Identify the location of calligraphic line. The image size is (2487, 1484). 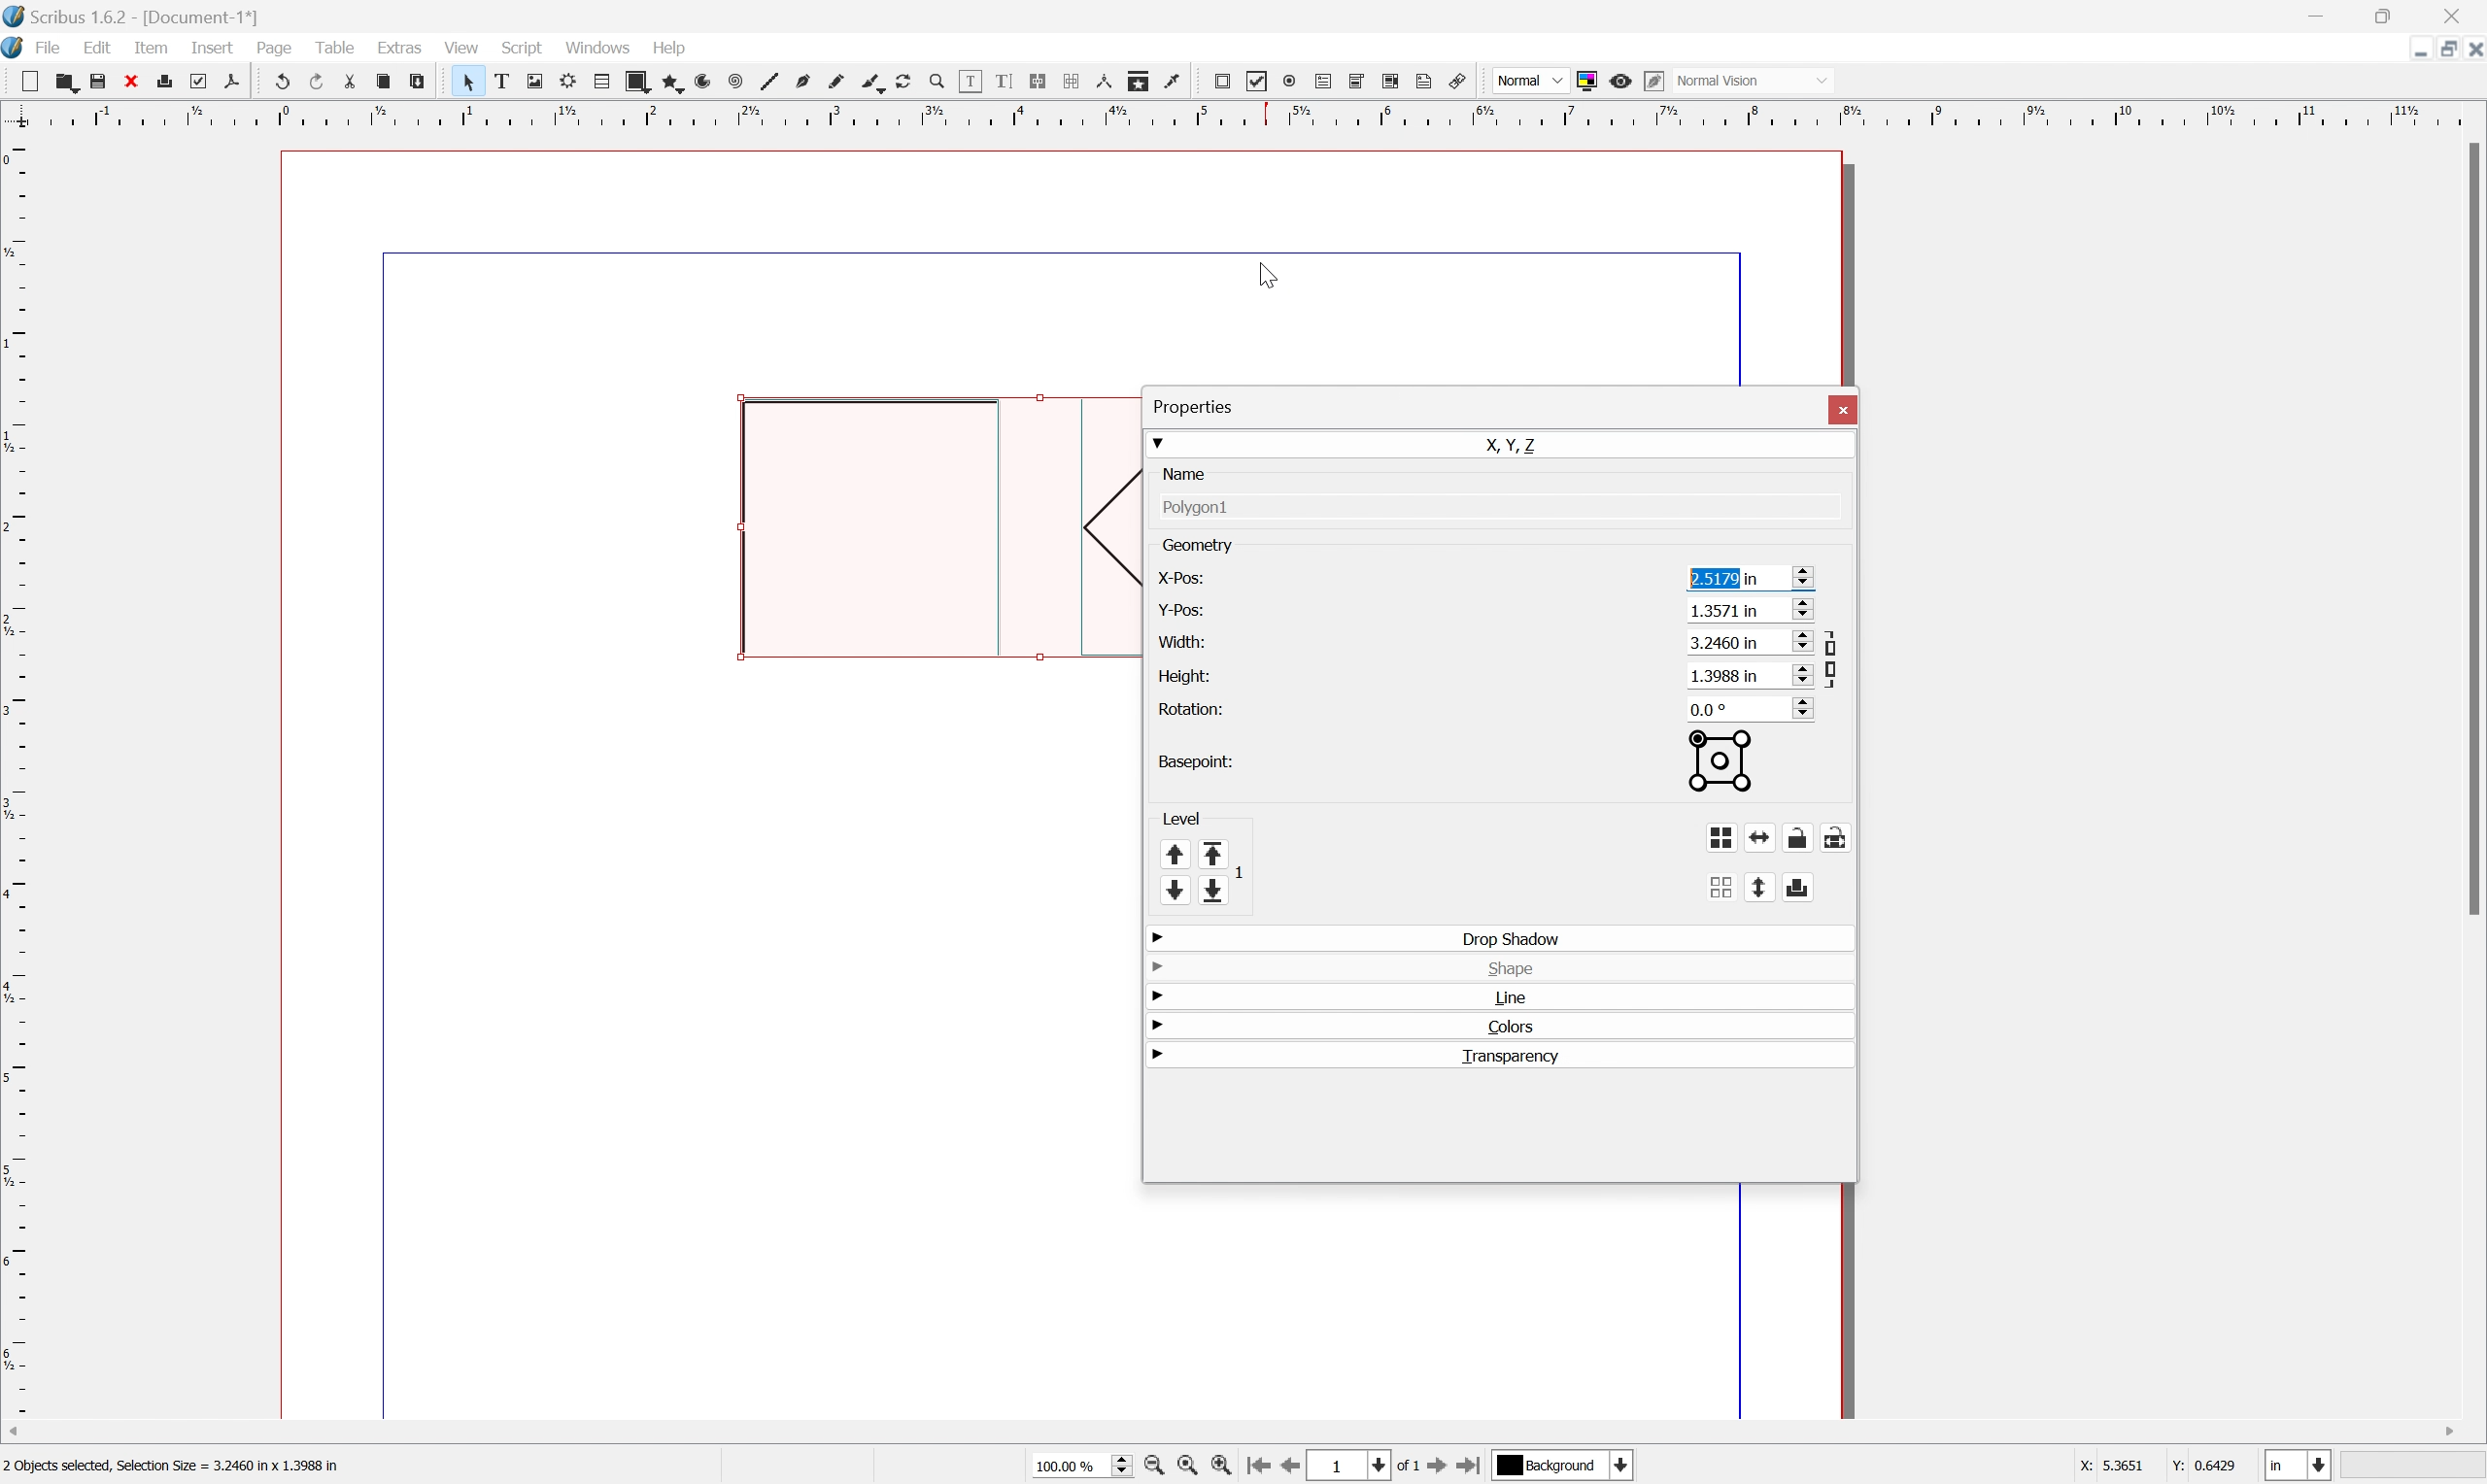
(866, 80).